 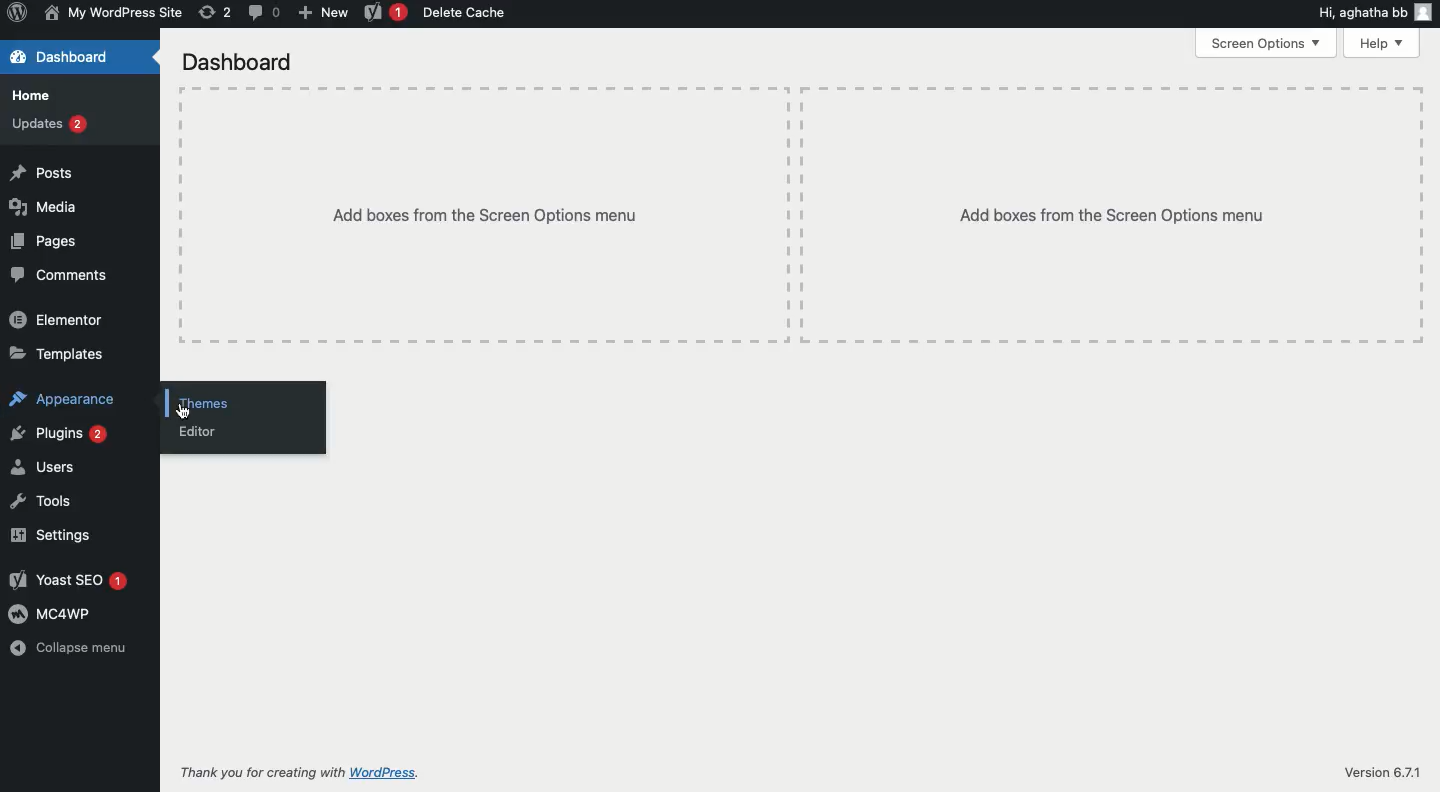 I want to click on Hi, agatha bb, so click(x=1358, y=13).